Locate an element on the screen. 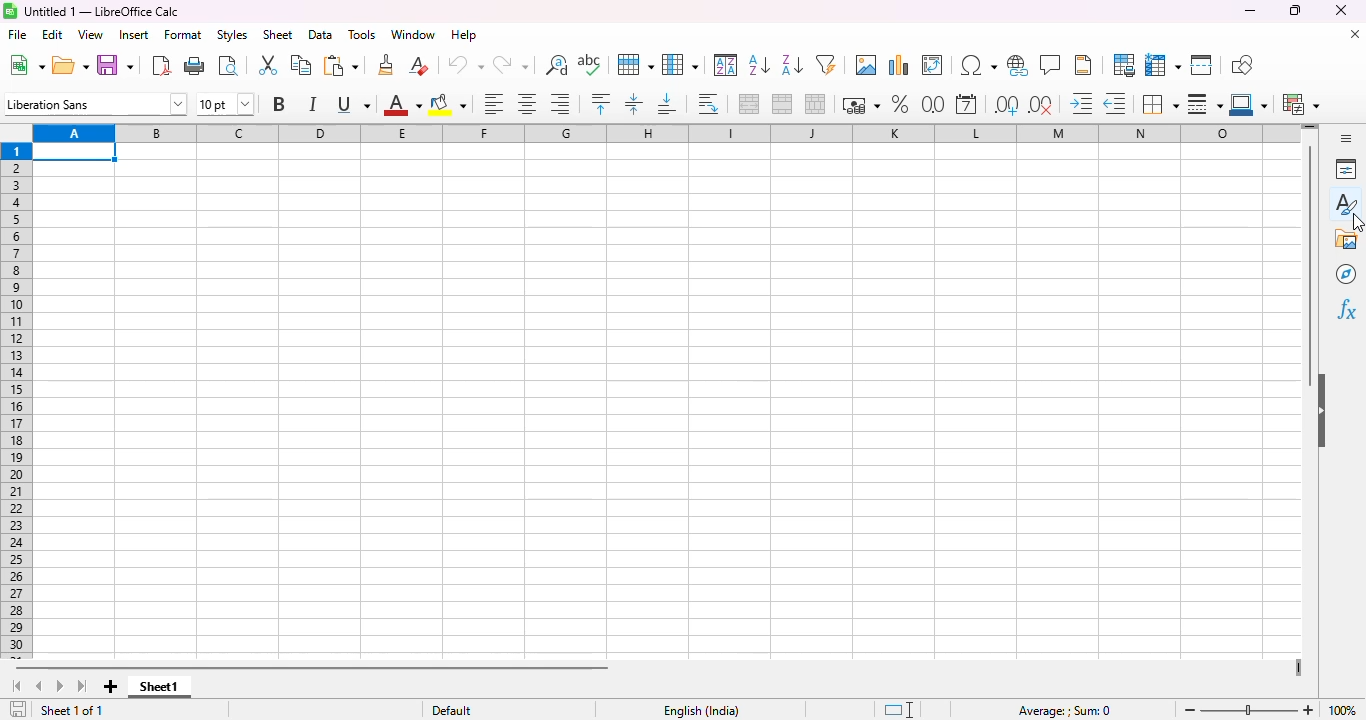 This screenshot has height=720, width=1366. autoFilter is located at coordinates (826, 64).